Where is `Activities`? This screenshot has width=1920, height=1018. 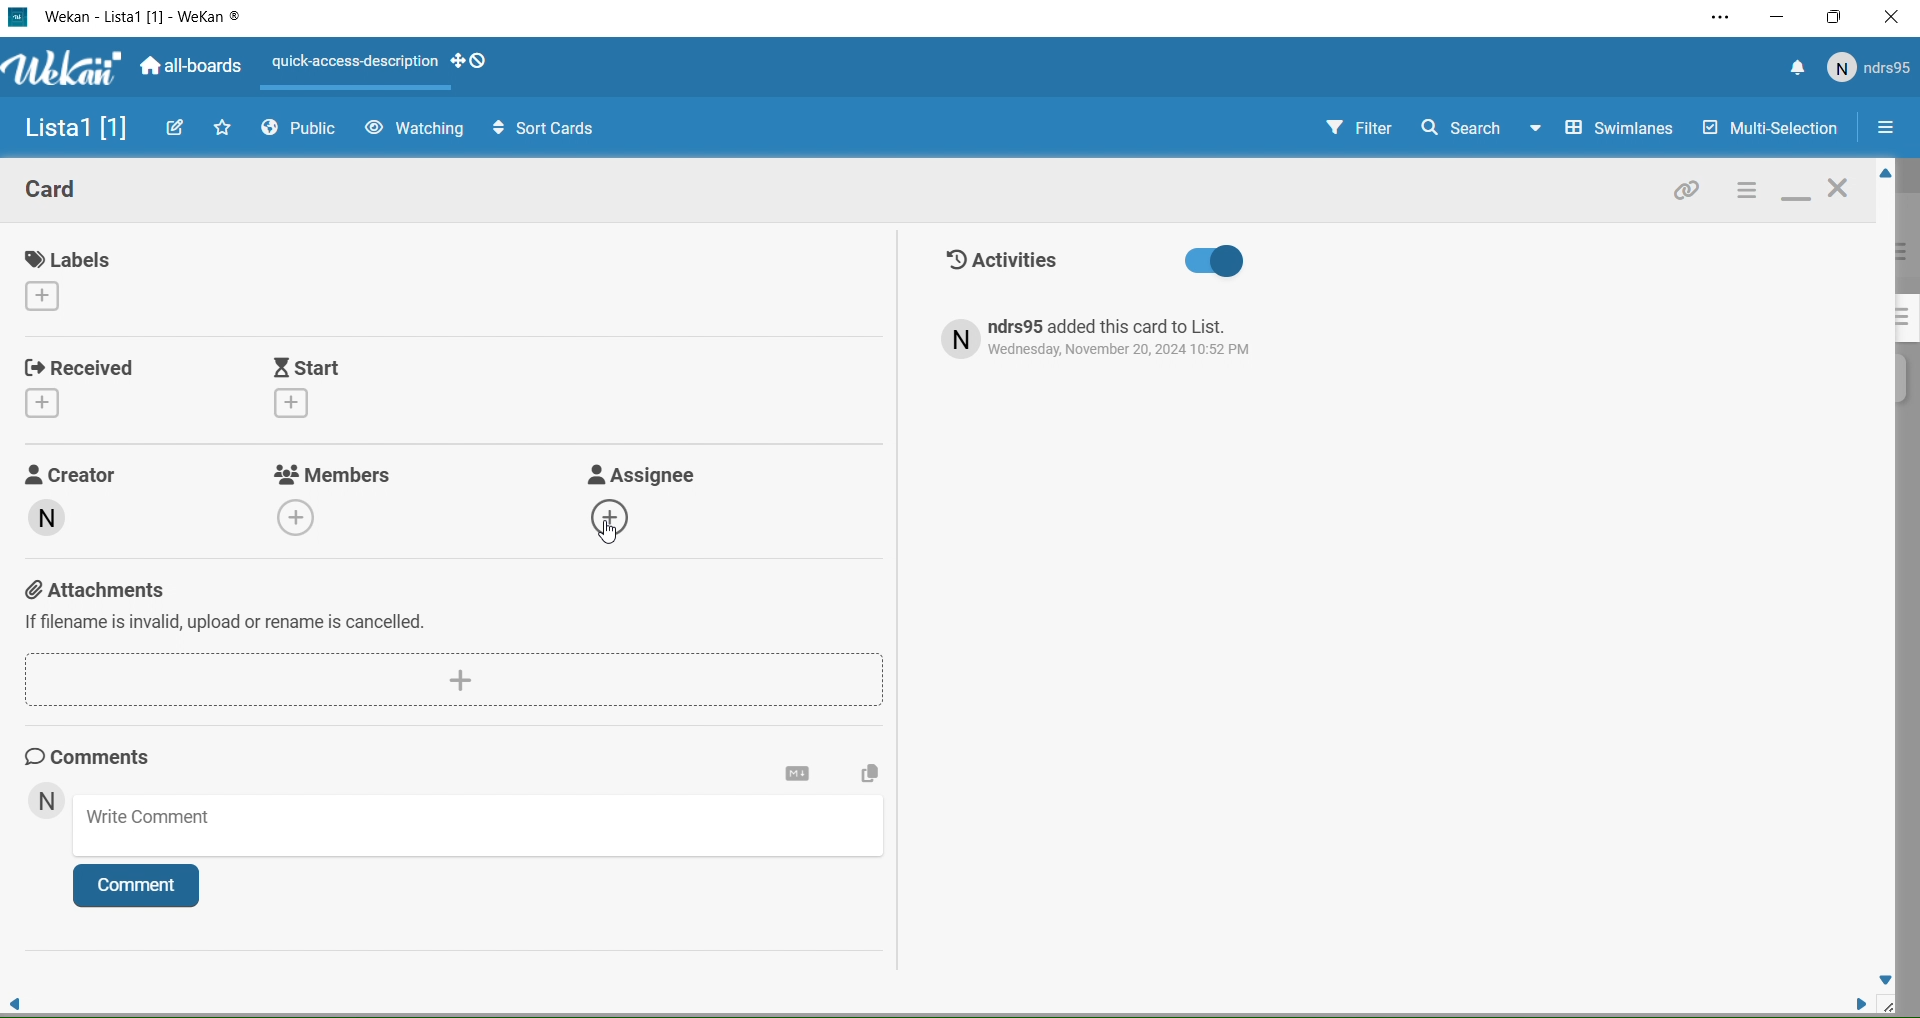 Activities is located at coordinates (1095, 262).